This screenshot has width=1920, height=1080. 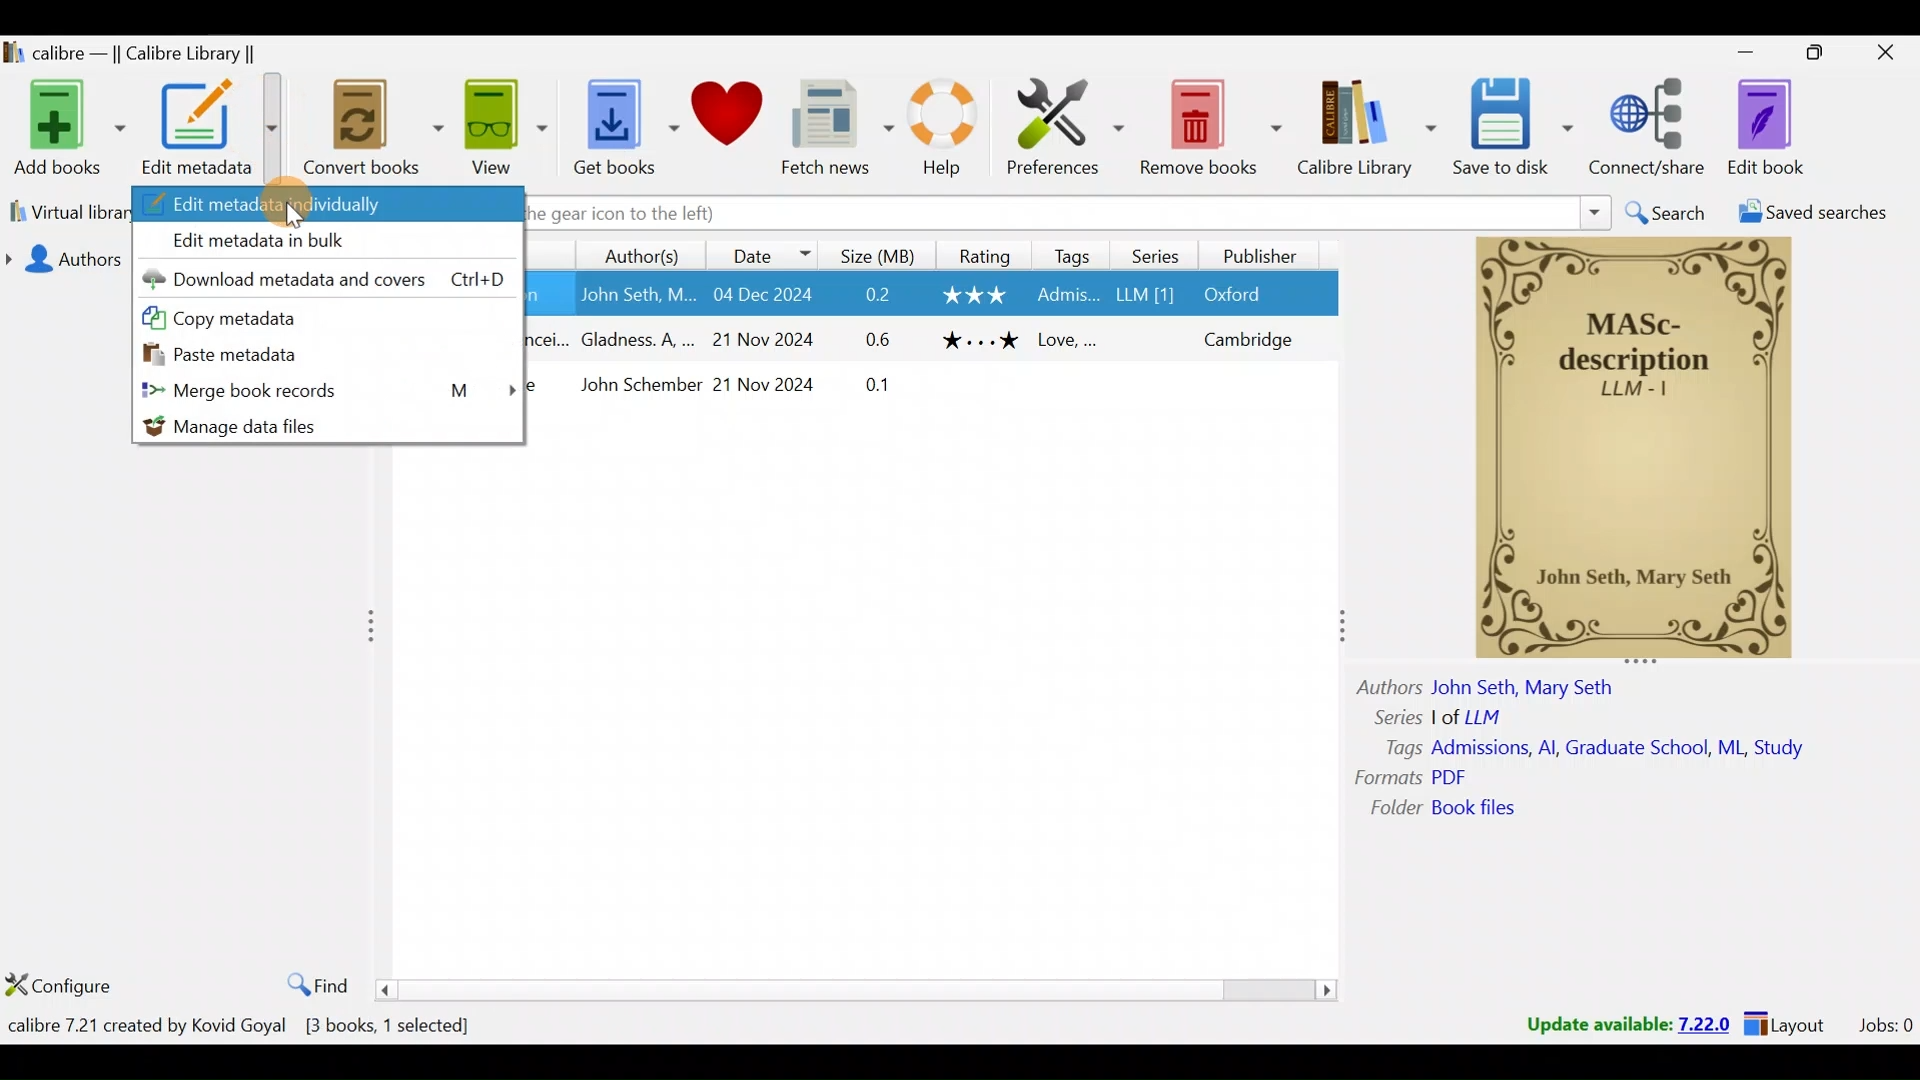 What do you see at coordinates (322, 356) in the screenshot?
I see `Paste metadata` at bounding box center [322, 356].